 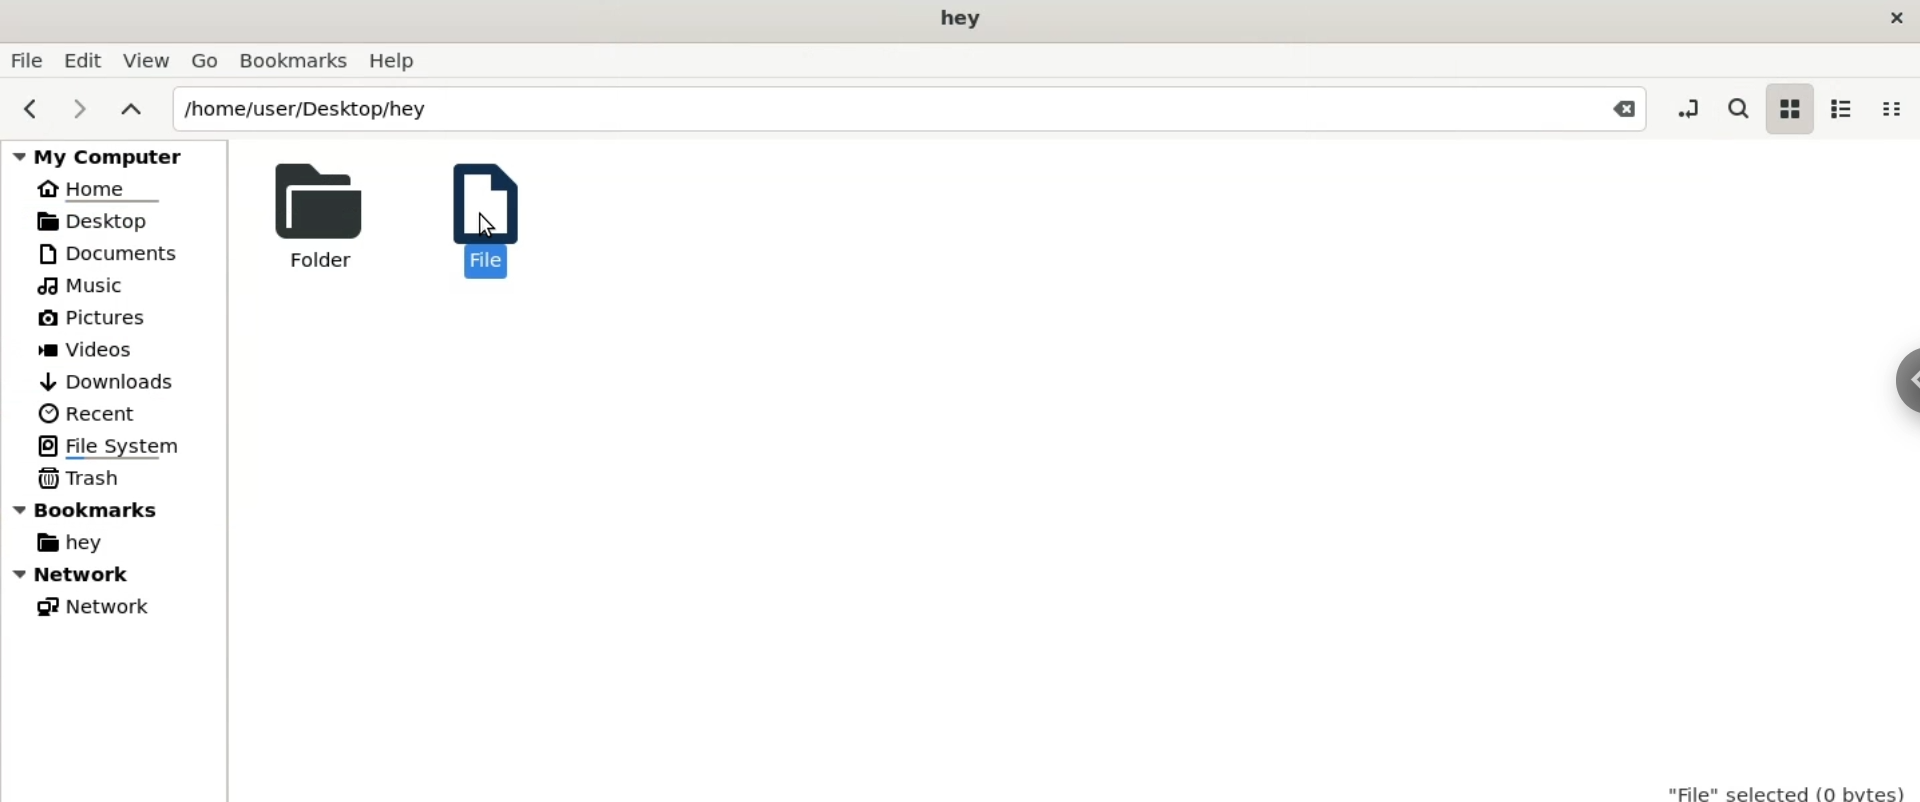 What do you see at coordinates (115, 514) in the screenshot?
I see `bookmarks` at bounding box center [115, 514].